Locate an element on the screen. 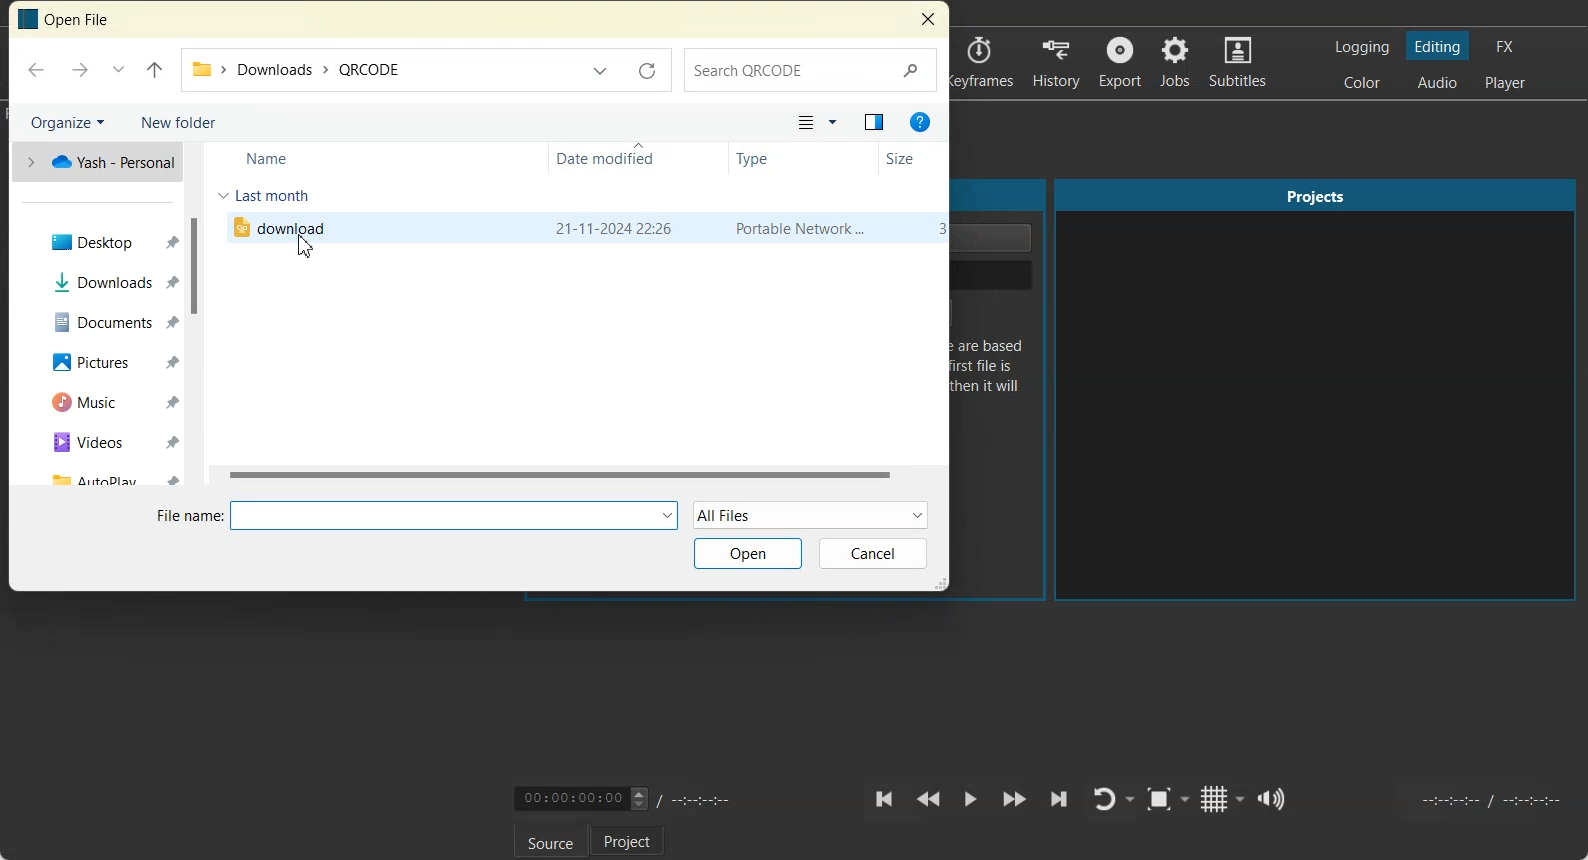 The height and width of the screenshot is (860, 1588). One Drive is located at coordinates (96, 162).